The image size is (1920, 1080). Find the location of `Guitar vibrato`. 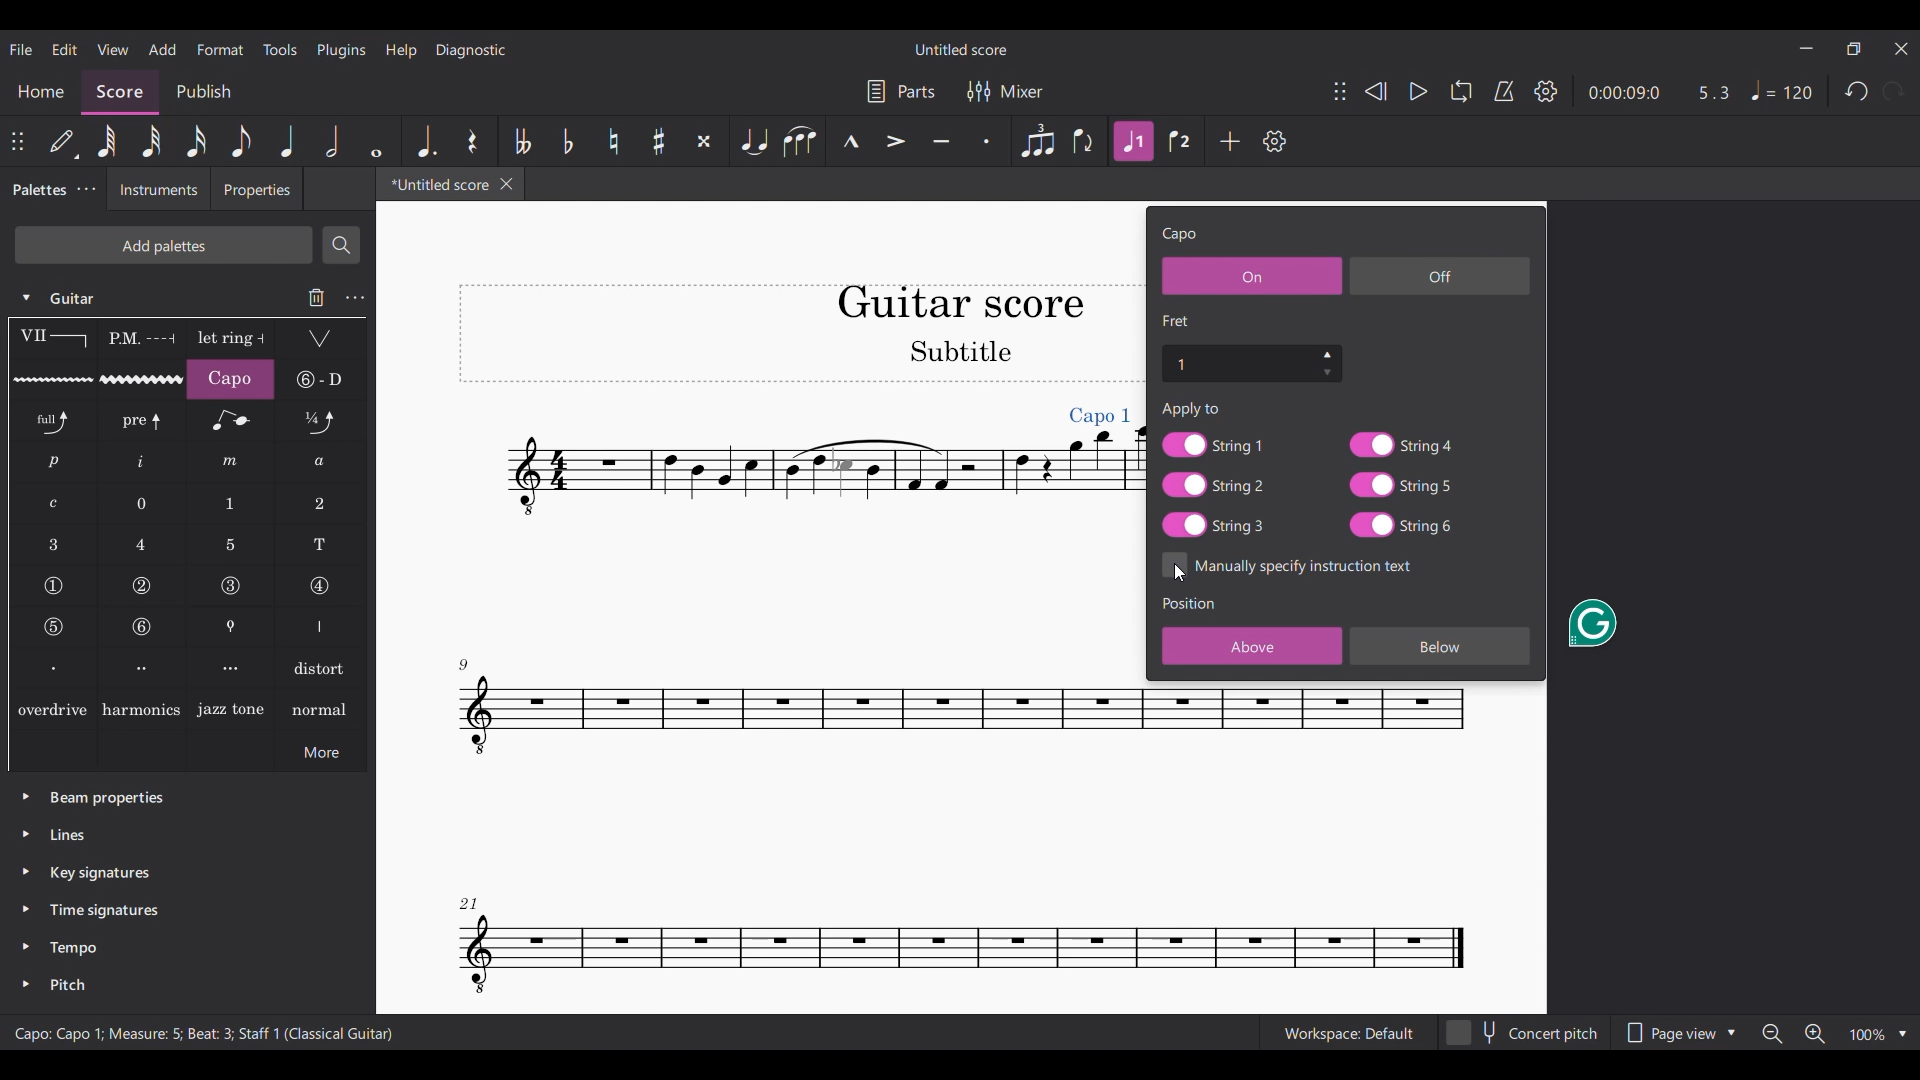

Guitar vibrato is located at coordinates (53, 380).